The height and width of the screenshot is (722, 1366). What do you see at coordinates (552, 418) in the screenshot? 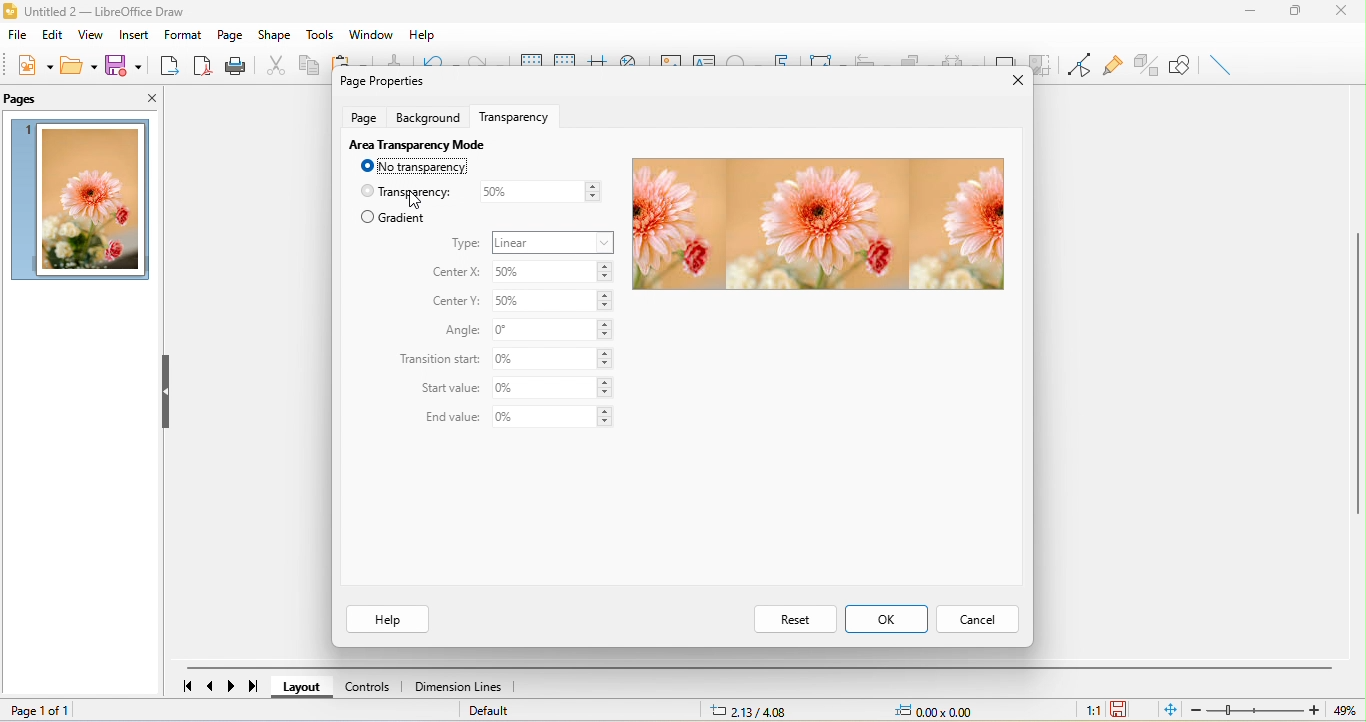
I see `0%` at bounding box center [552, 418].